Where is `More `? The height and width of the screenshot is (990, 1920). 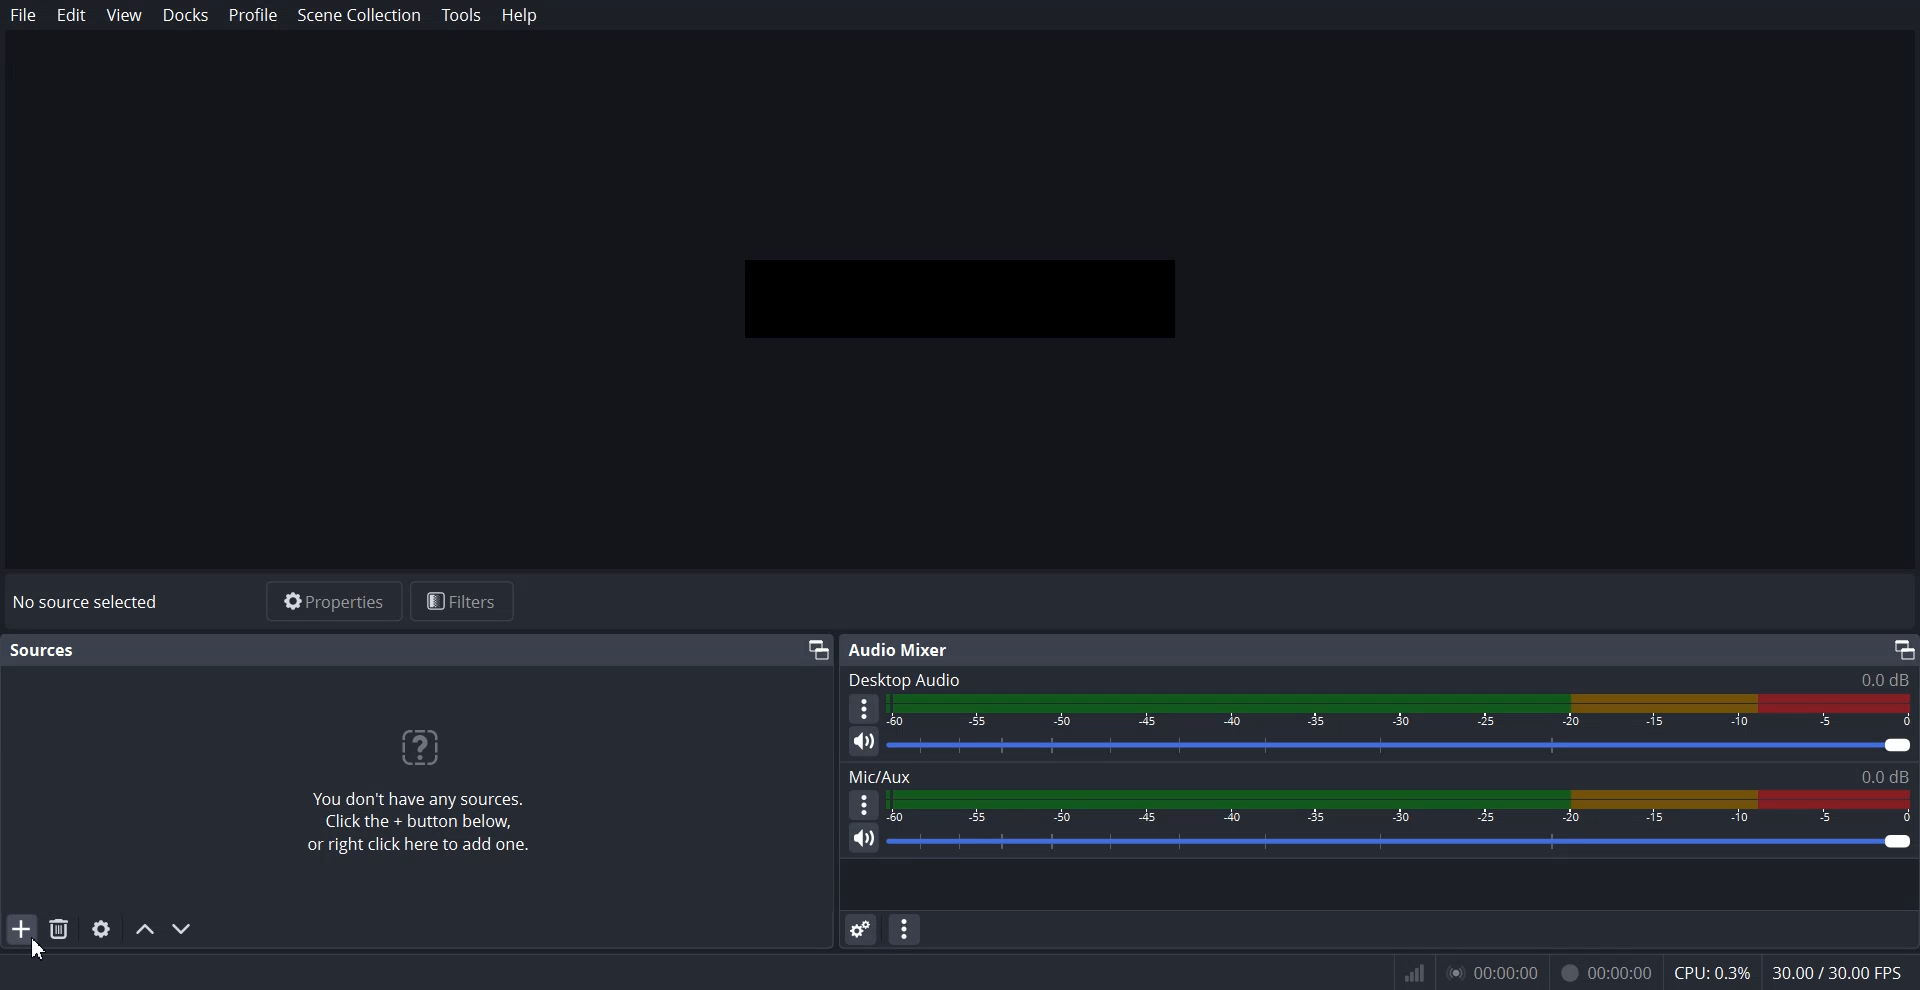
More  is located at coordinates (864, 708).